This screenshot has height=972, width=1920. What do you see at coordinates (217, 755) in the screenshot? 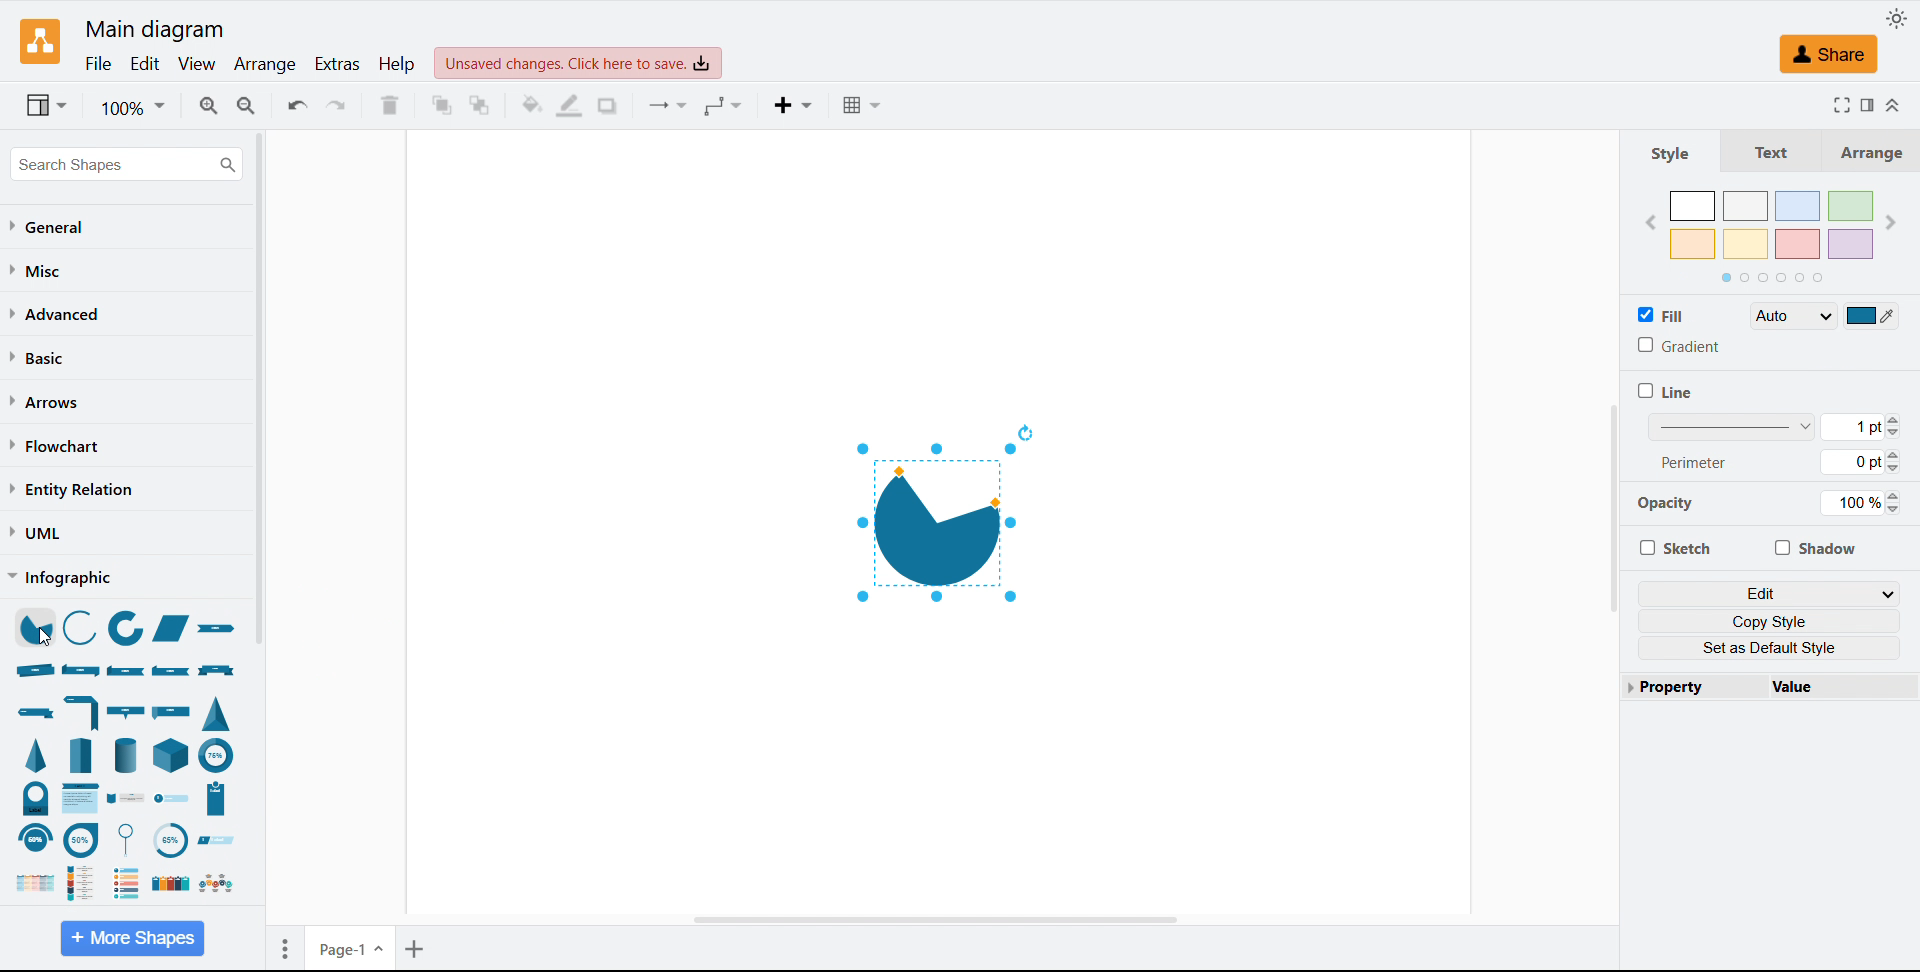
I see `partial concentric ellipse` at bounding box center [217, 755].